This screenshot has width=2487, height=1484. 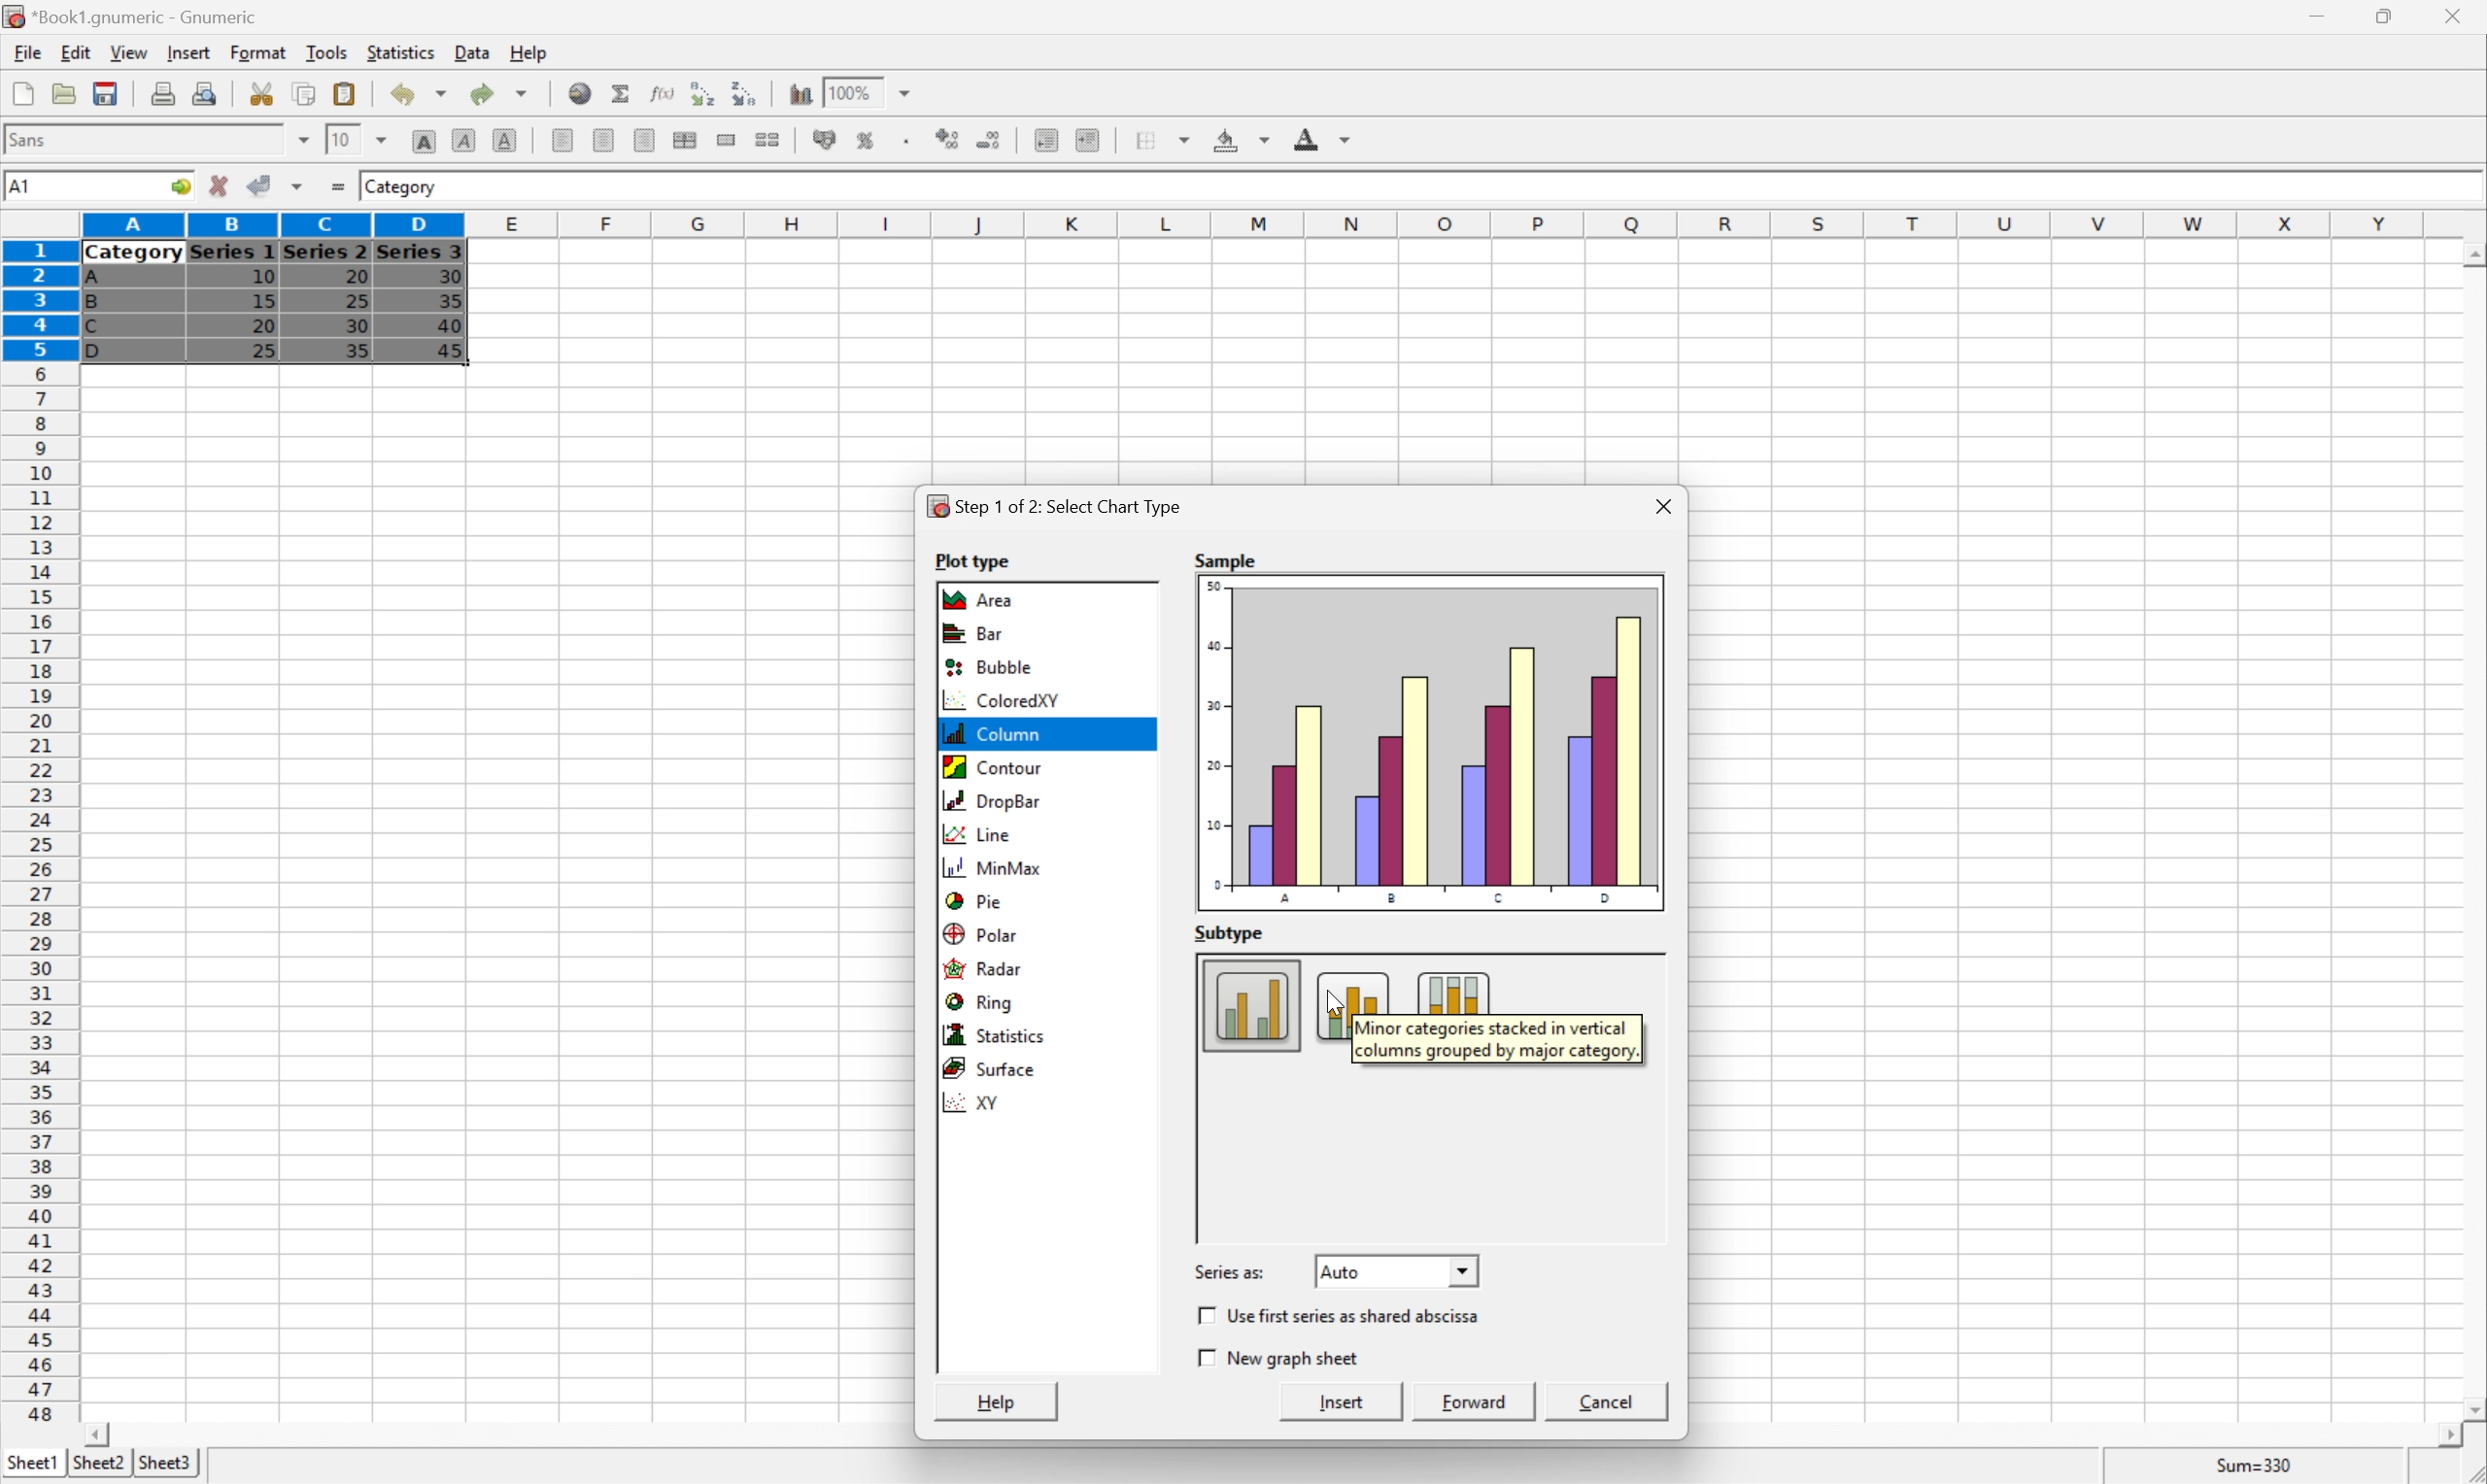 What do you see at coordinates (134, 16) in the screenshot?
I see `*Book1.gnumeric - Gnumeric` at bounding box center [134, 16].